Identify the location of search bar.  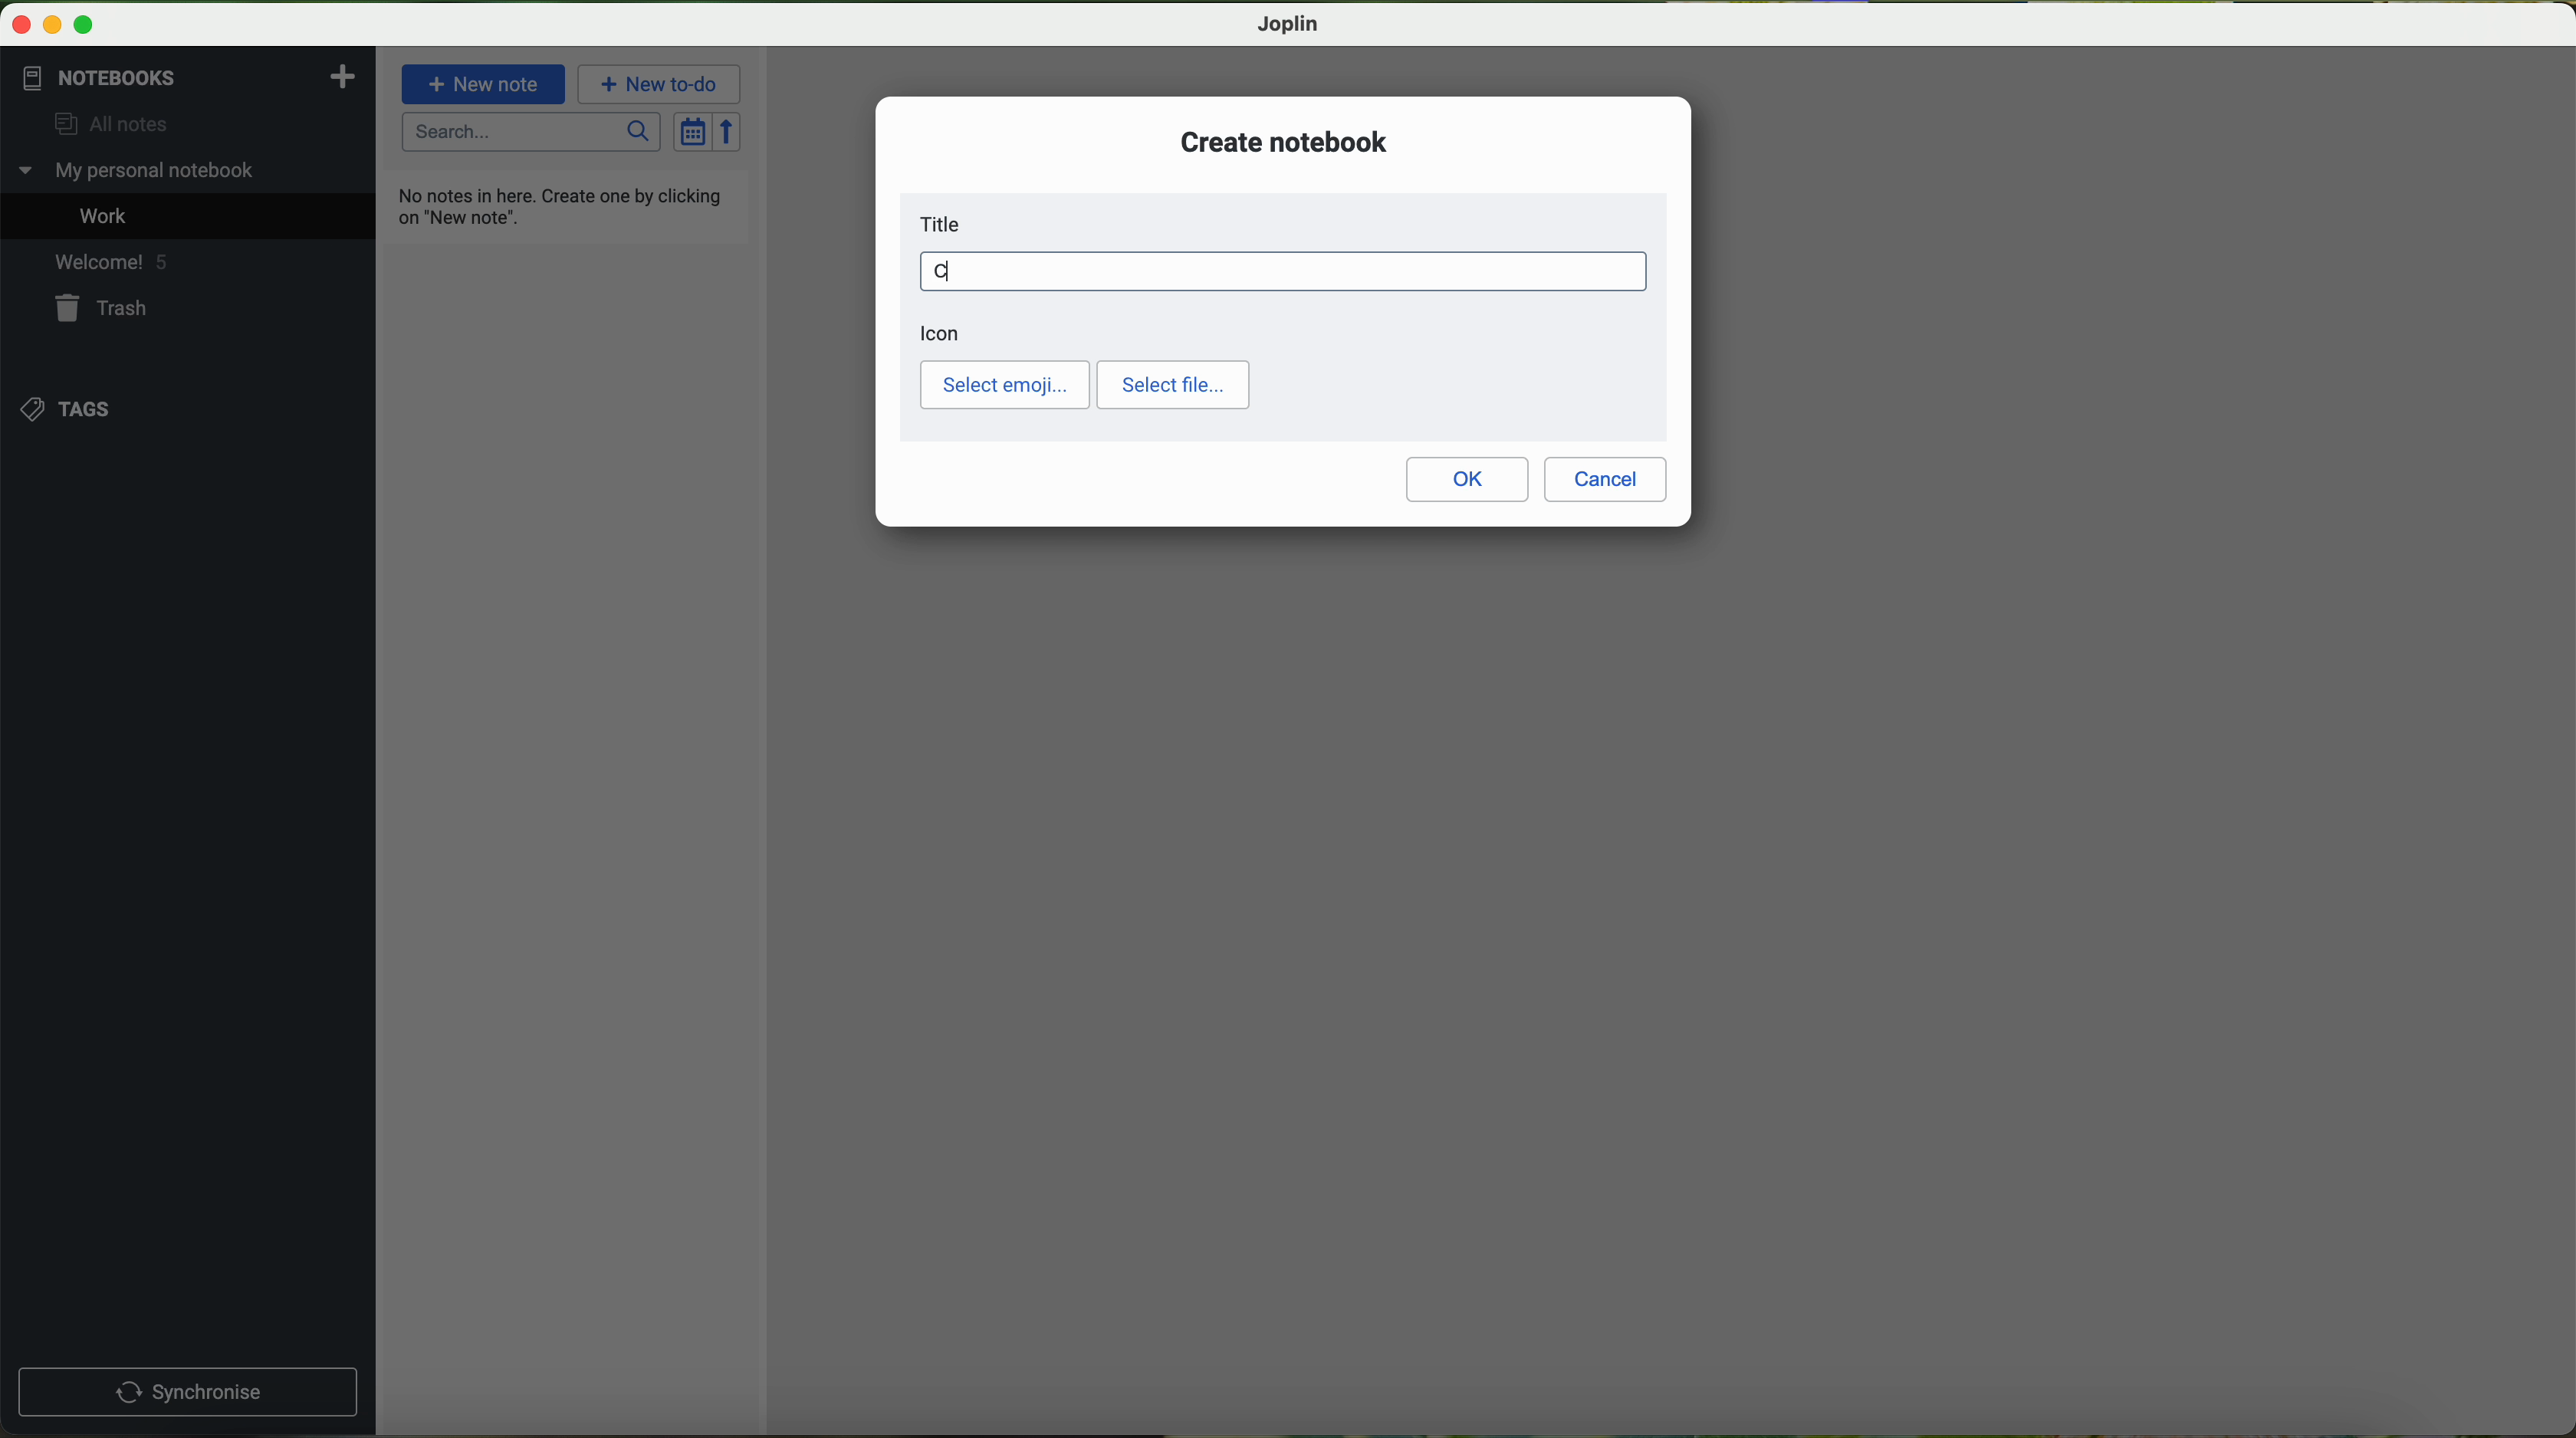
(533, 133).